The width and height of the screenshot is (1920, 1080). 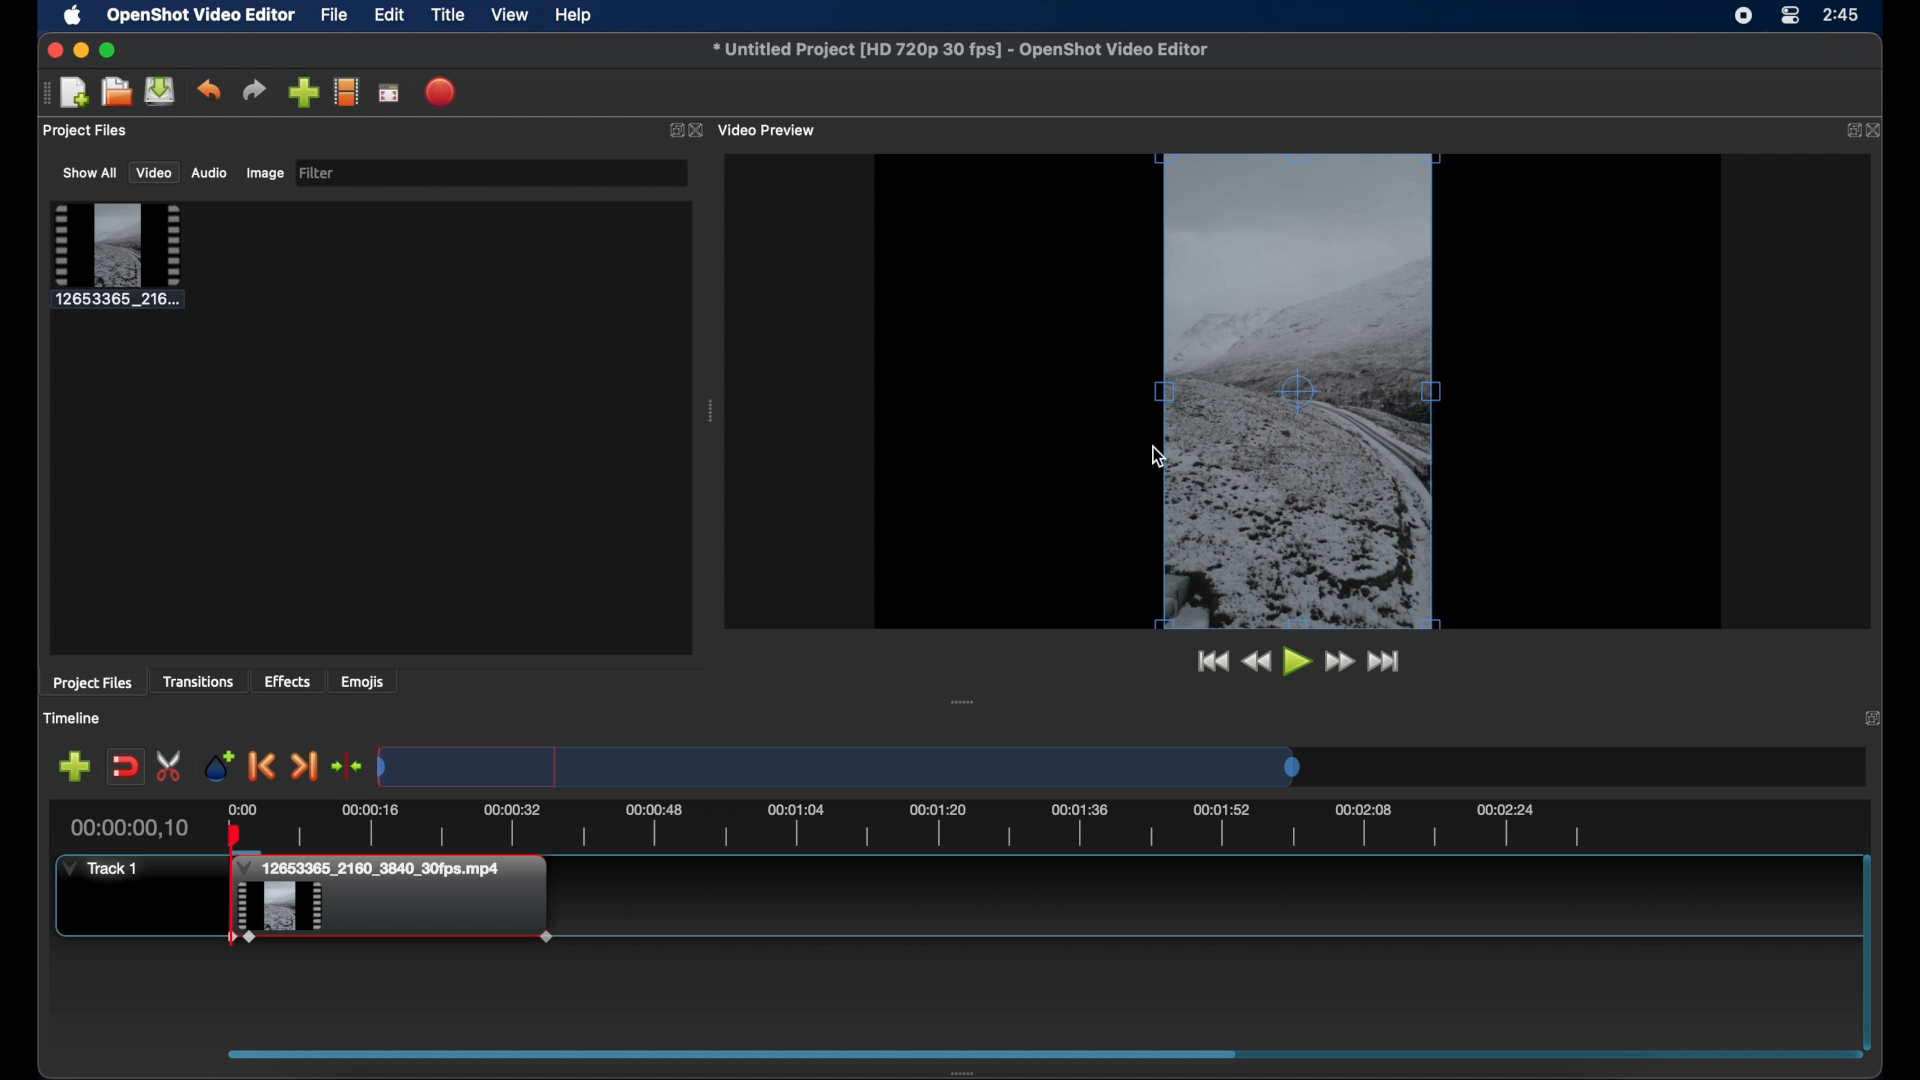 What do you see at coordinates (288, 681) in the screenshot?
I see `effects` at bounding box center [288, 681].